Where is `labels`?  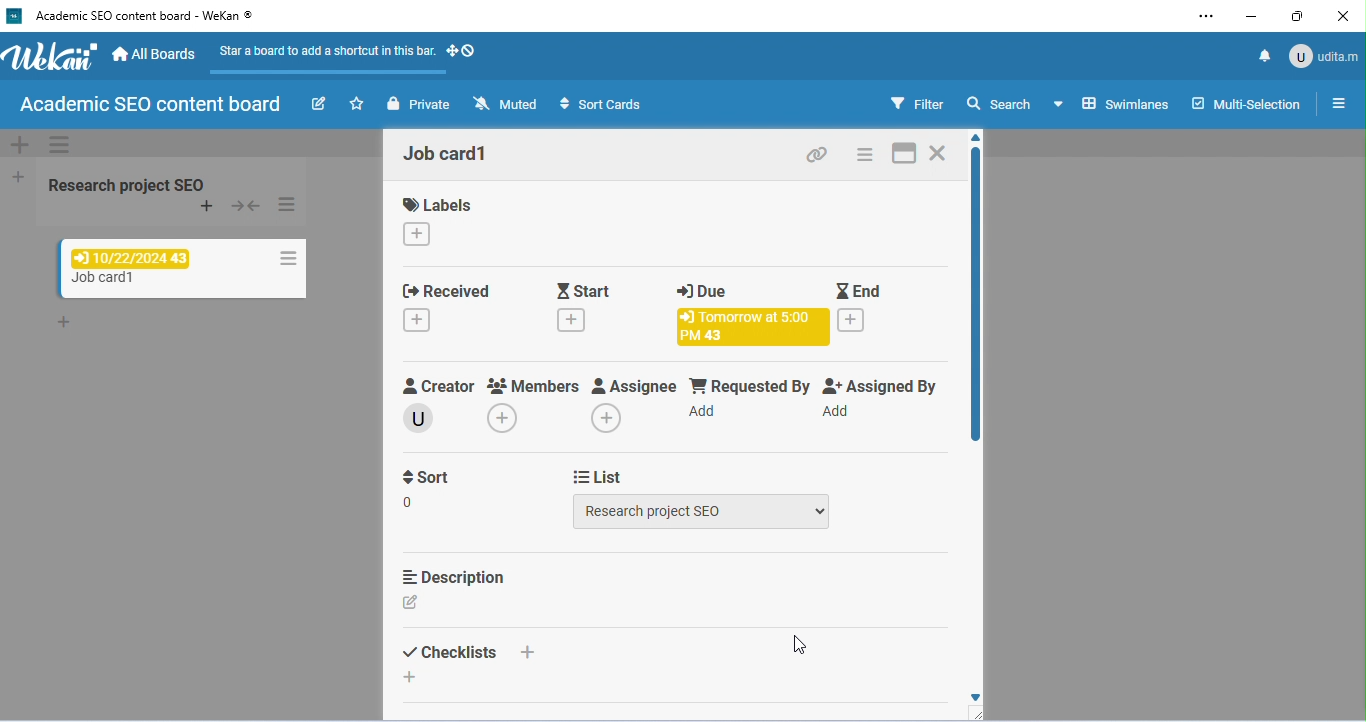 labels is located at coordinates (441, 204).